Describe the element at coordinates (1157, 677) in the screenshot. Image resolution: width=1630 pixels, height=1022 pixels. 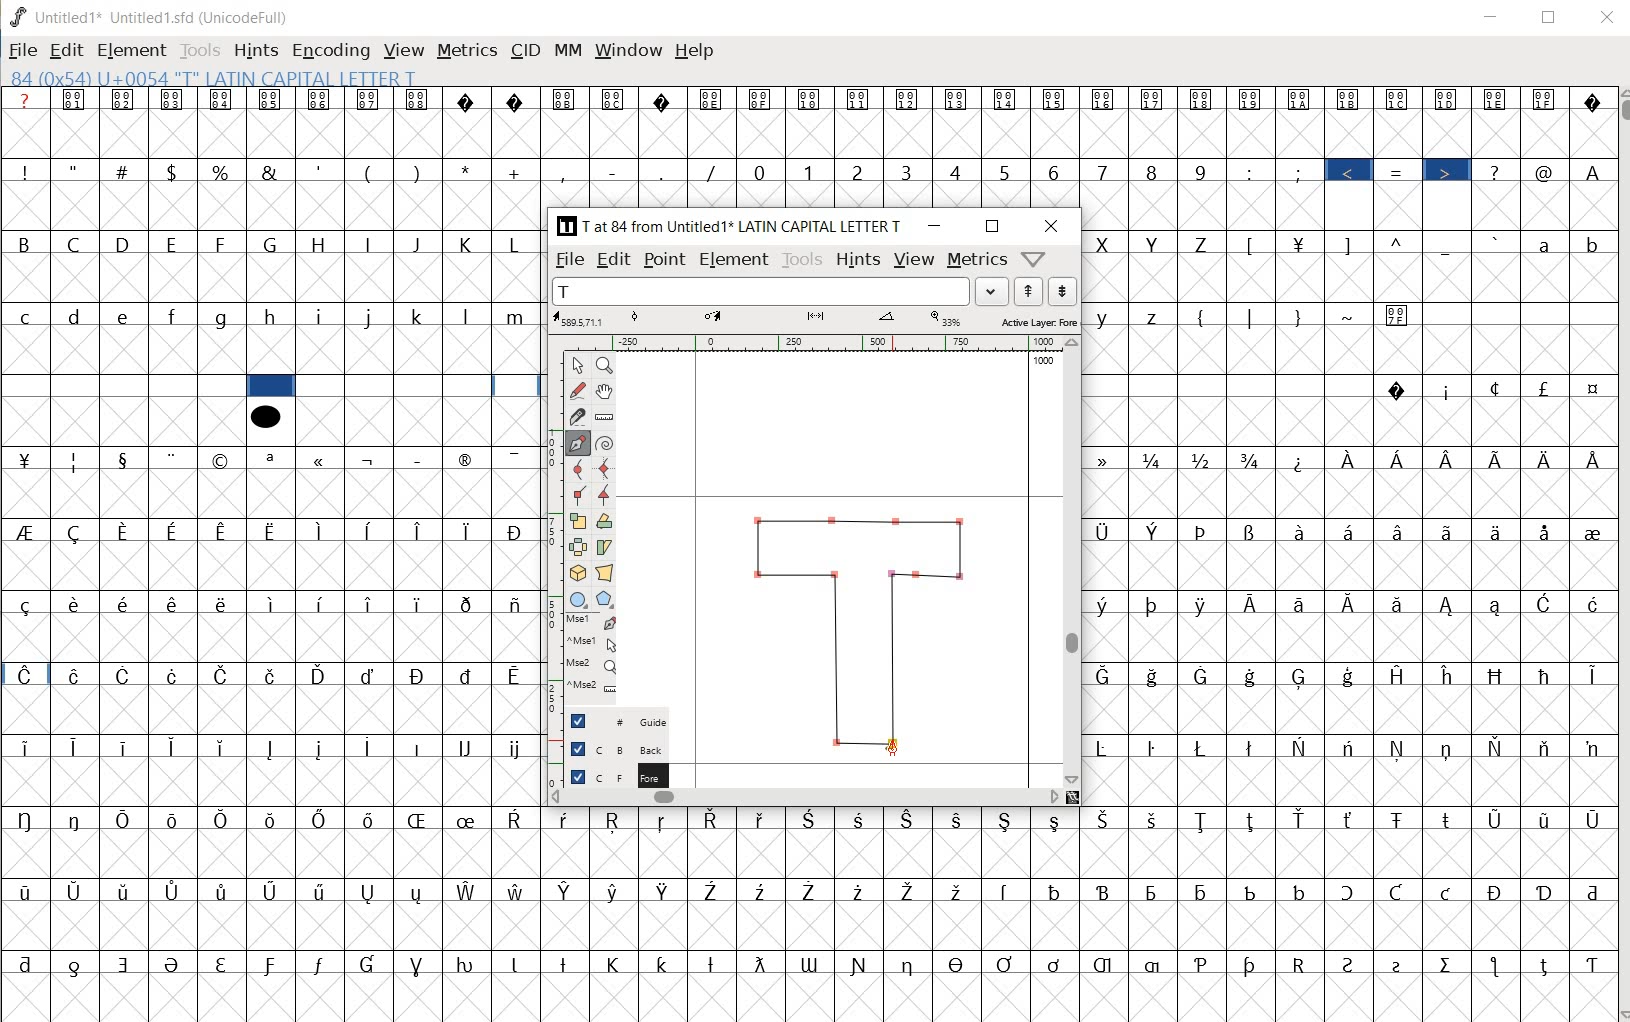
I see `Symbol` at that location.